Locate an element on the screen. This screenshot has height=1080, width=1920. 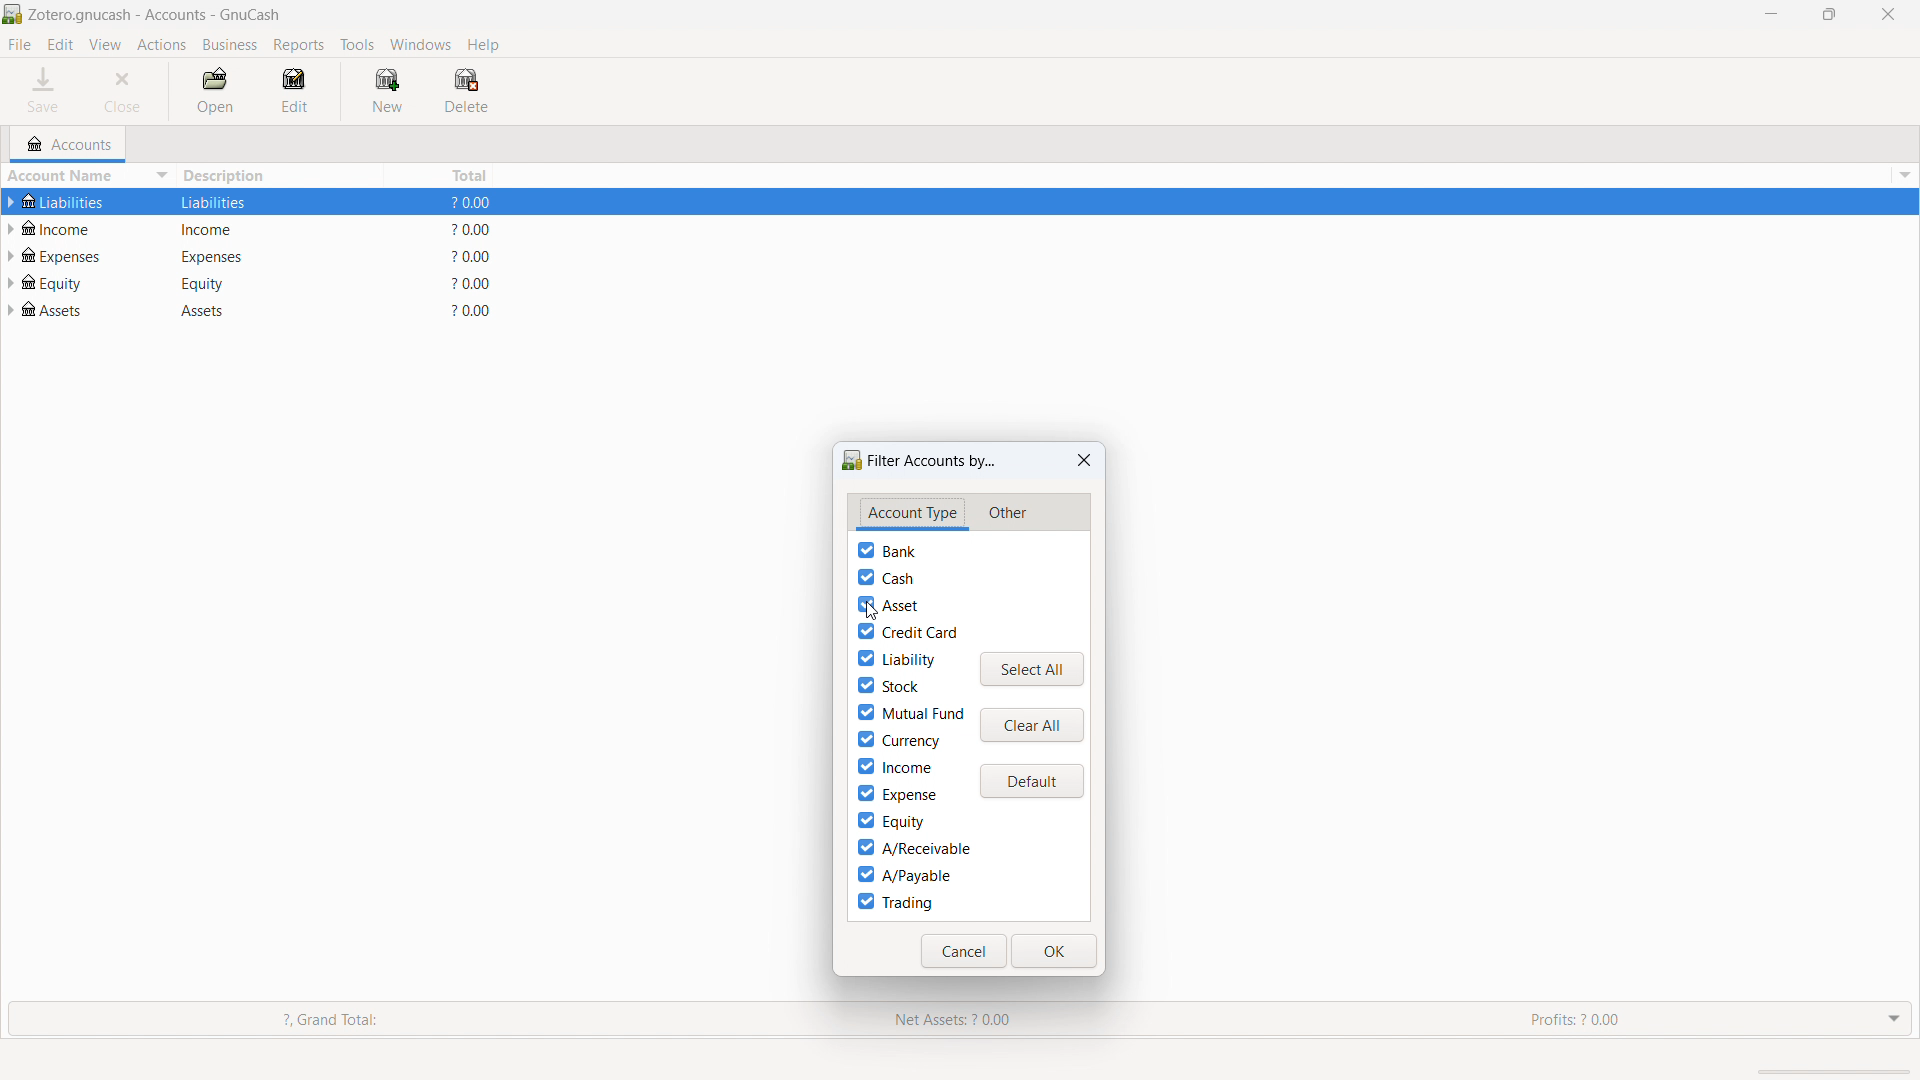
close is located at coordinates (1889, 14).